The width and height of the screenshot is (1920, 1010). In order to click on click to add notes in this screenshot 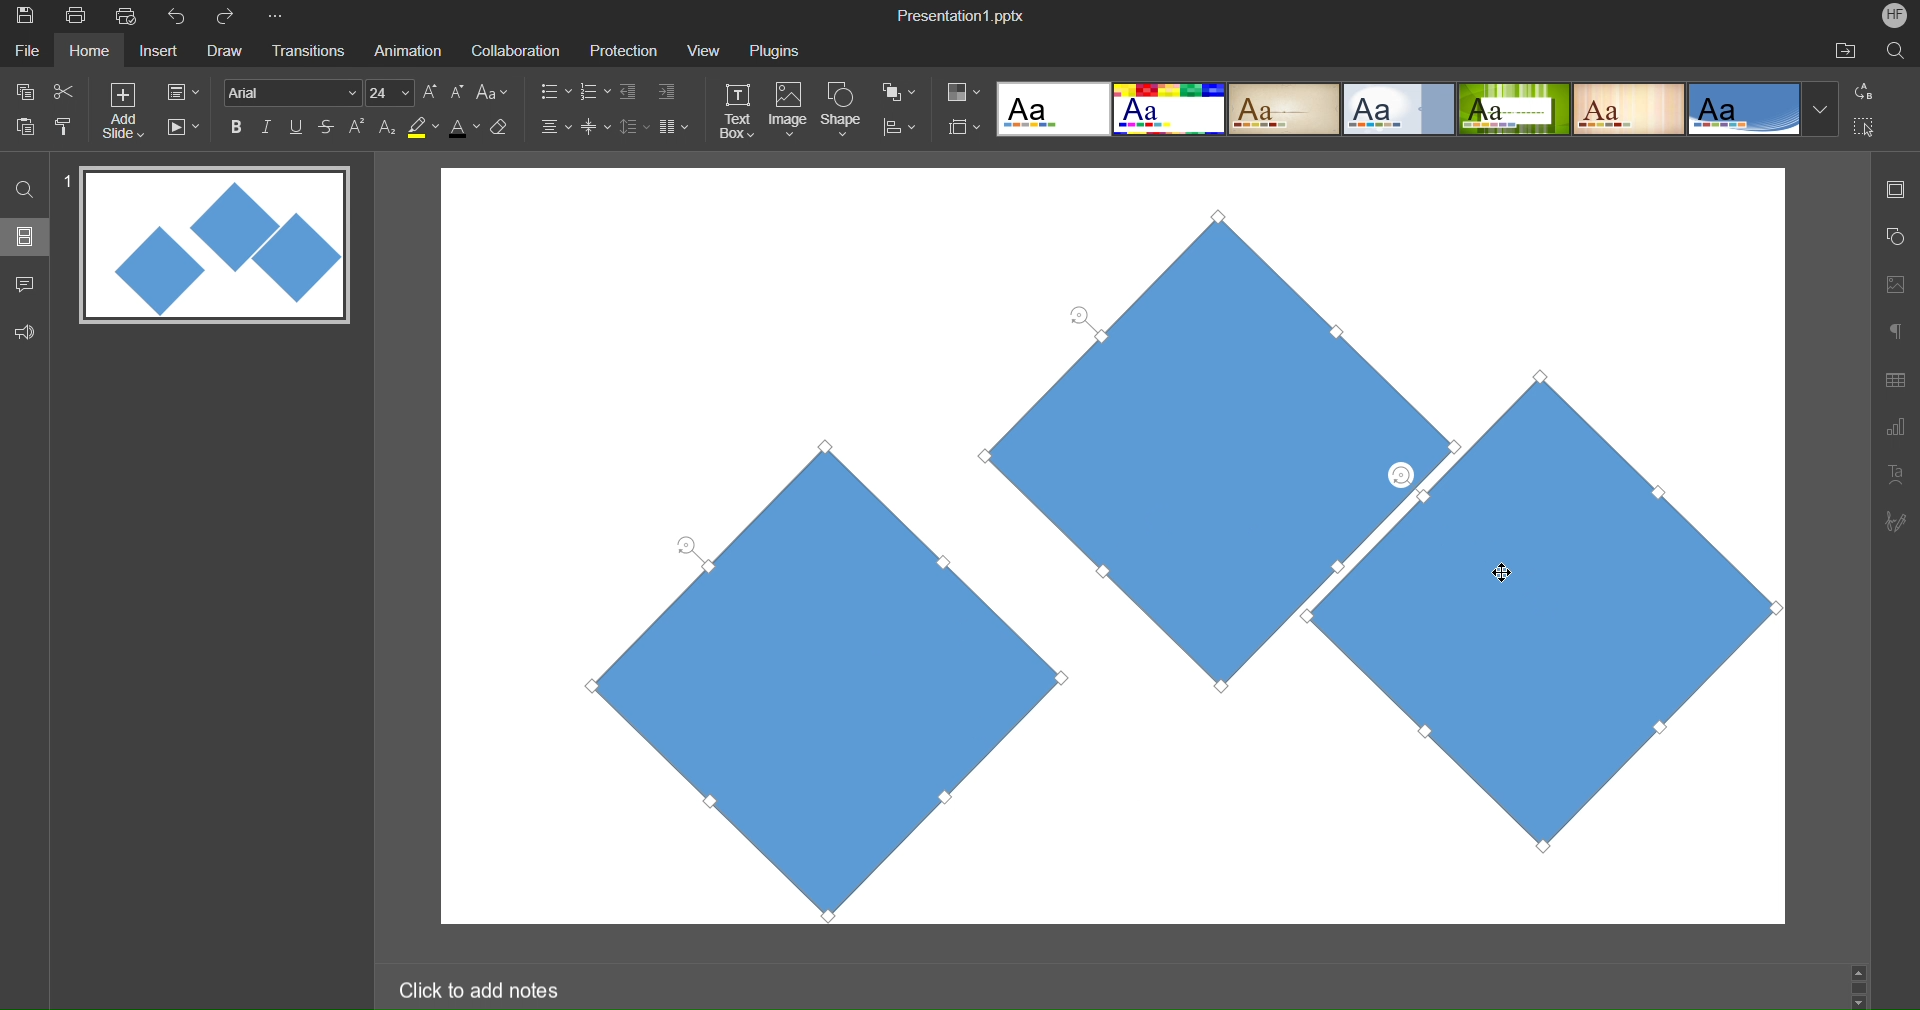, I will do `click(483, 988)`.